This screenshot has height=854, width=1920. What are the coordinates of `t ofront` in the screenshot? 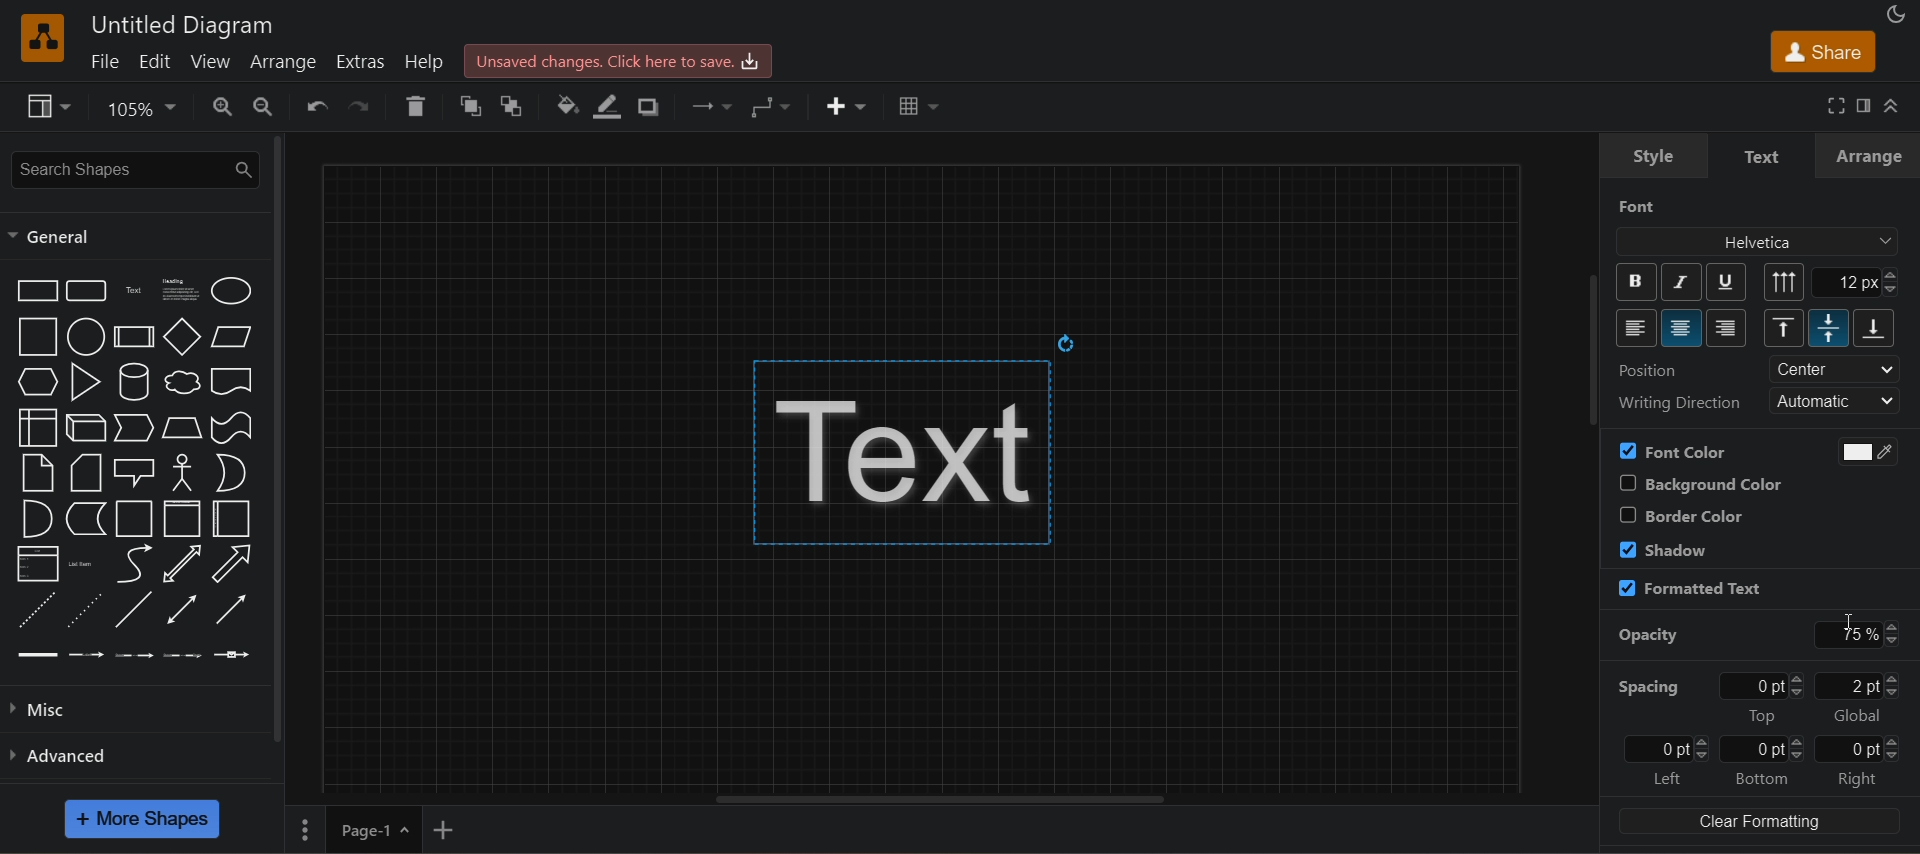 It's located at (517, 104).